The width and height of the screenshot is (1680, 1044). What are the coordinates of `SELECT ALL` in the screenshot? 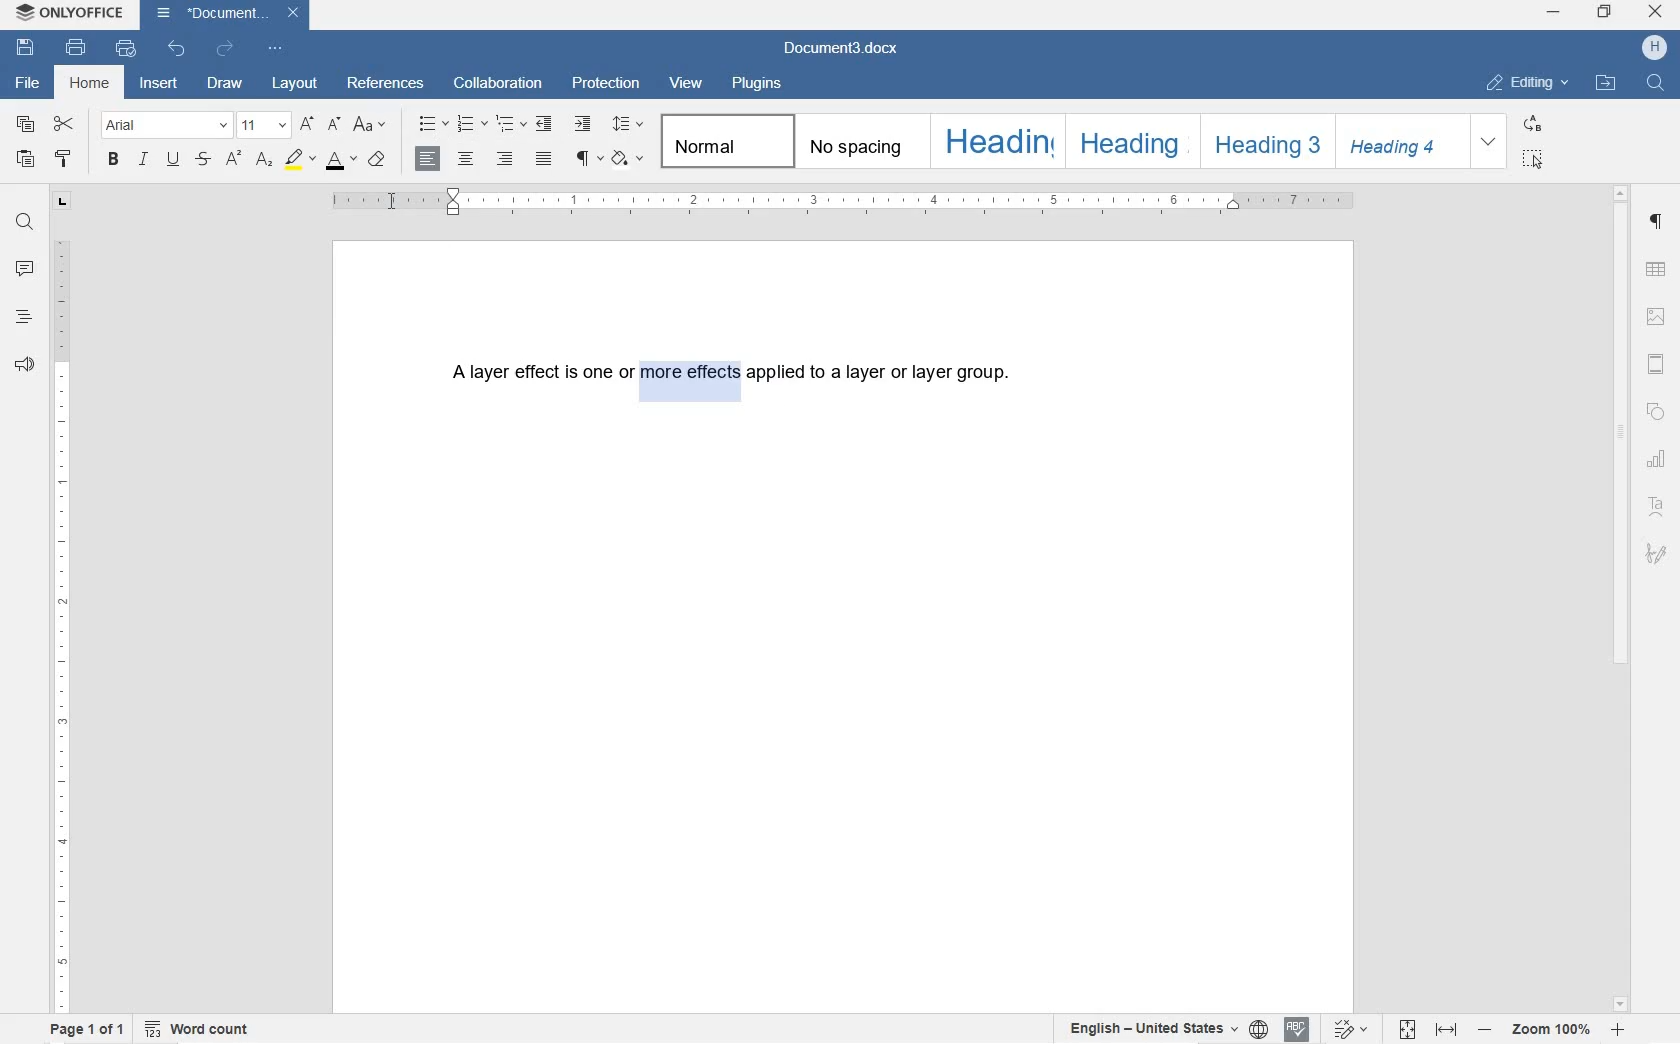 It's located at (1534, 159).